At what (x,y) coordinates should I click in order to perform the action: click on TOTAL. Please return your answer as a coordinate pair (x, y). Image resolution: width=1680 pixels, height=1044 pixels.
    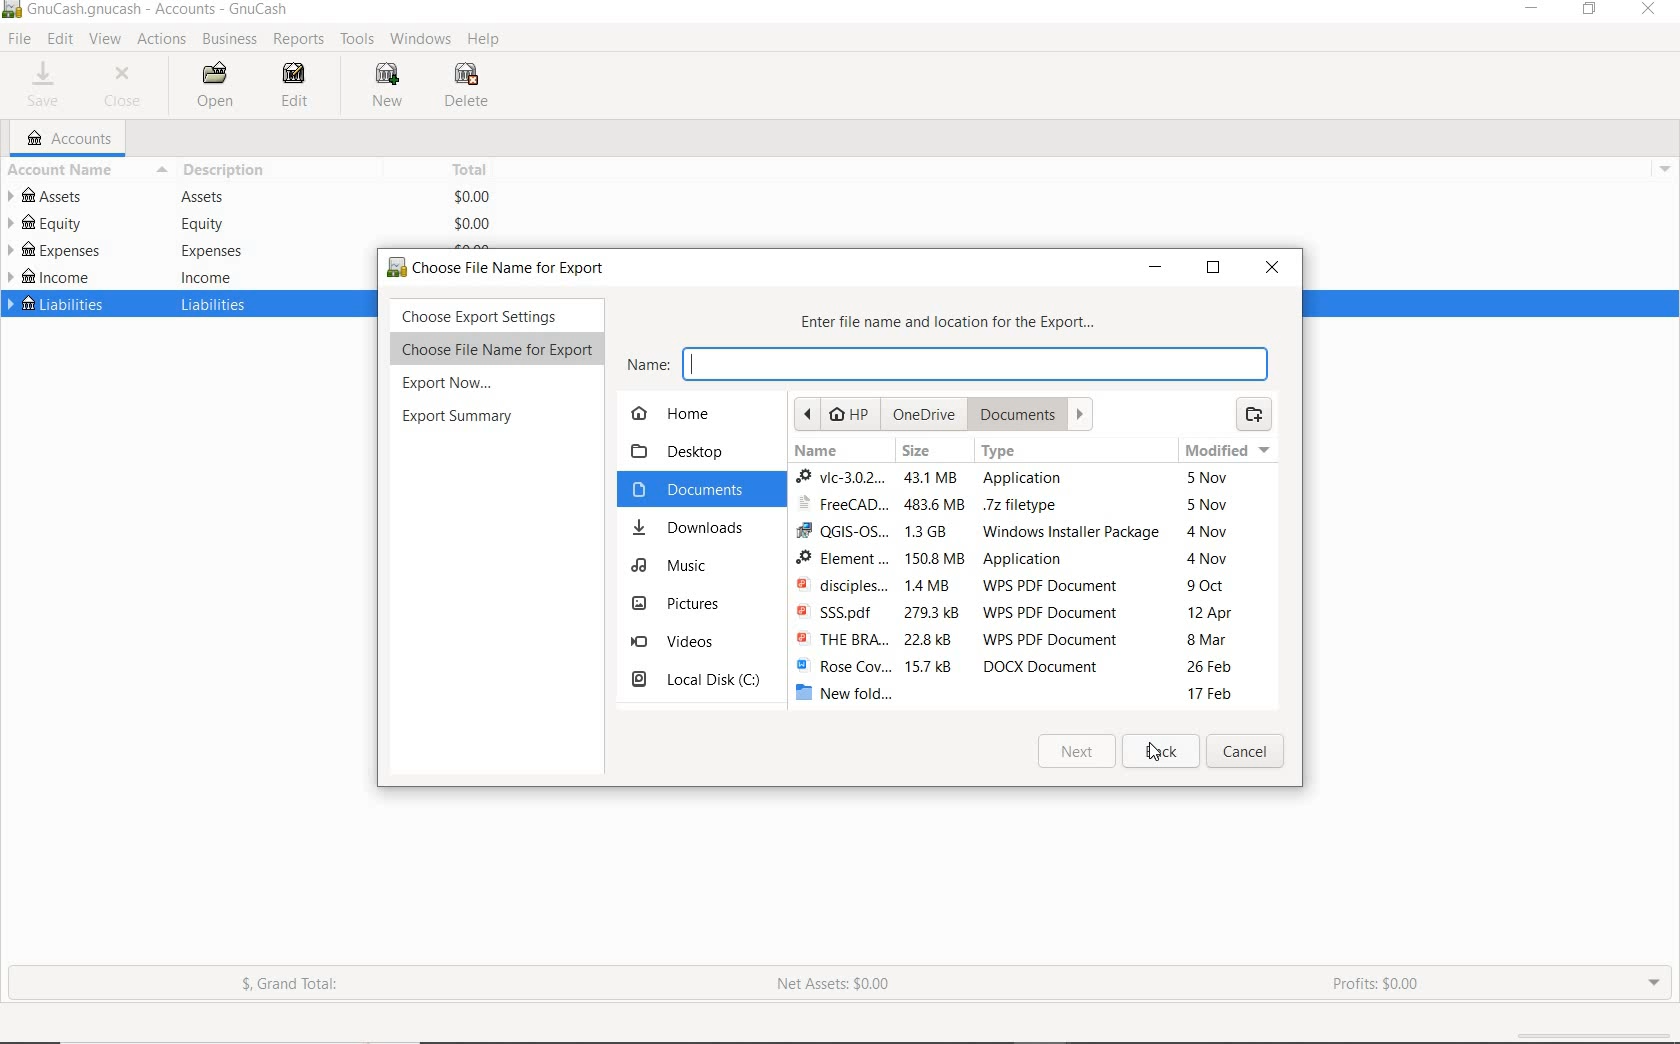
    Looking at the image, I should click on (473, 169).